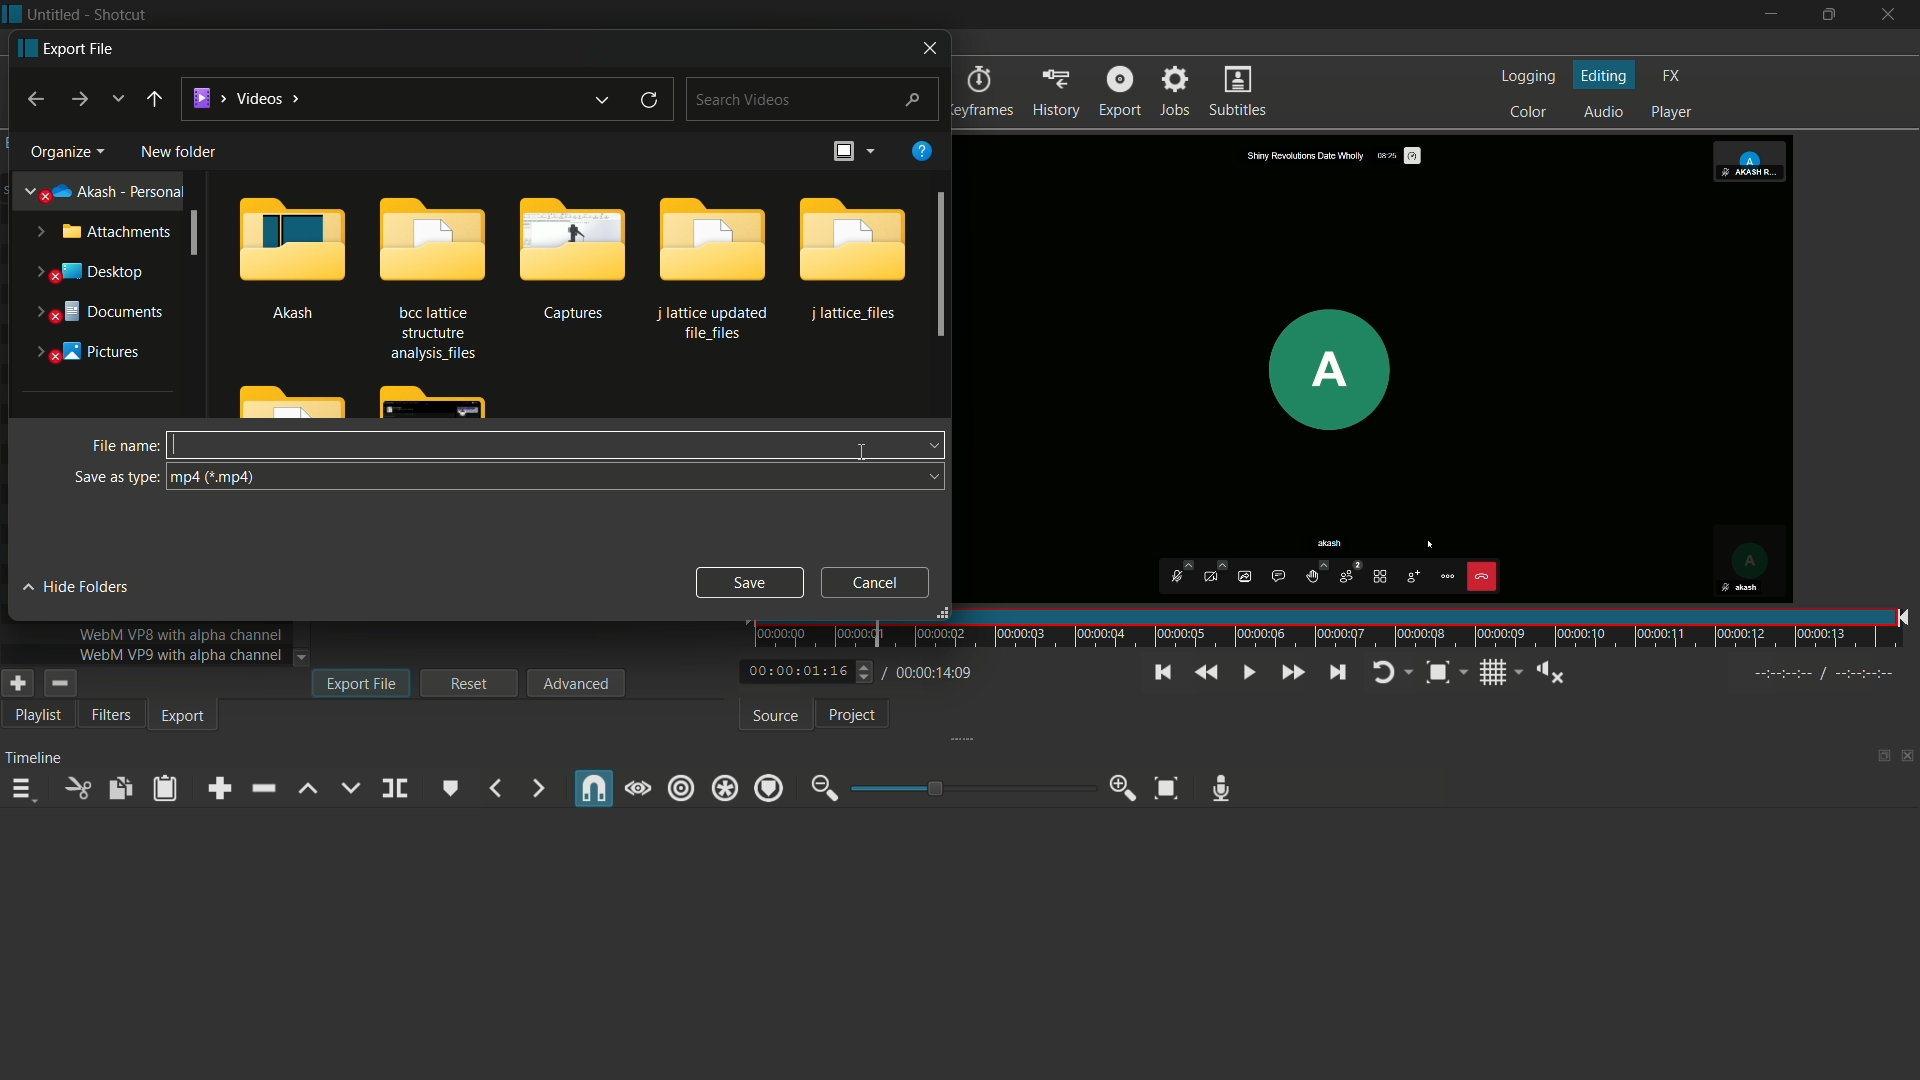 The height and width of the screenshot is (1080, 1920). I want to click on previous location, so click(605, 99).